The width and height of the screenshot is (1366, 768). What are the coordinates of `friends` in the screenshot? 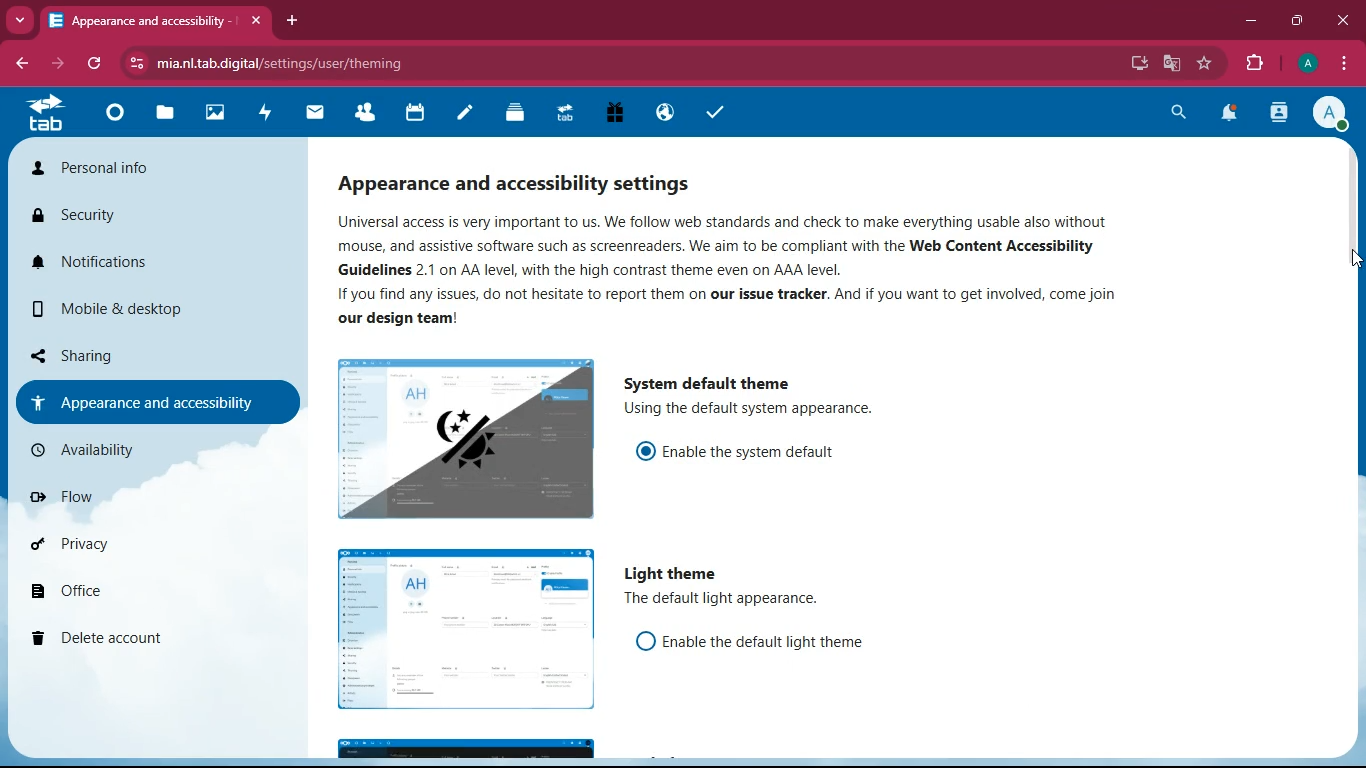 It's located at (362, 113).